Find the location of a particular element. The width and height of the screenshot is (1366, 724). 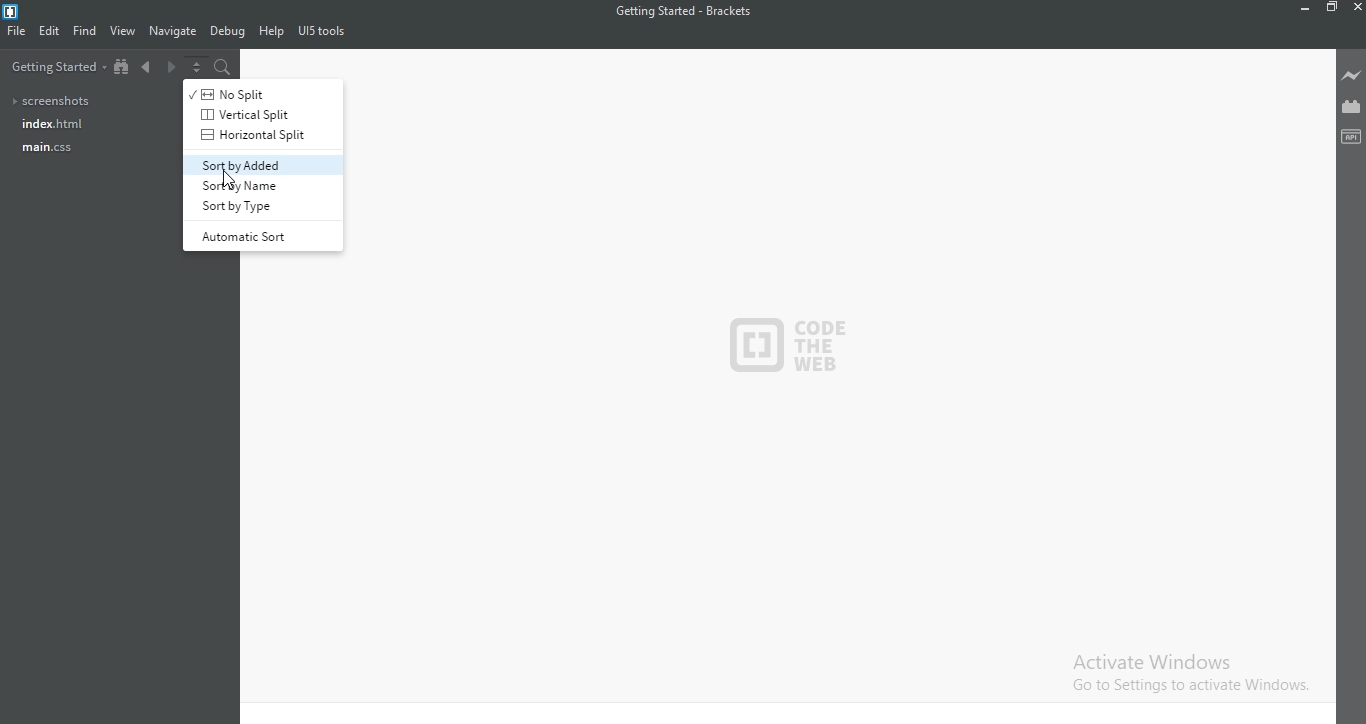

Find in files is located at coordinates (223, 68).